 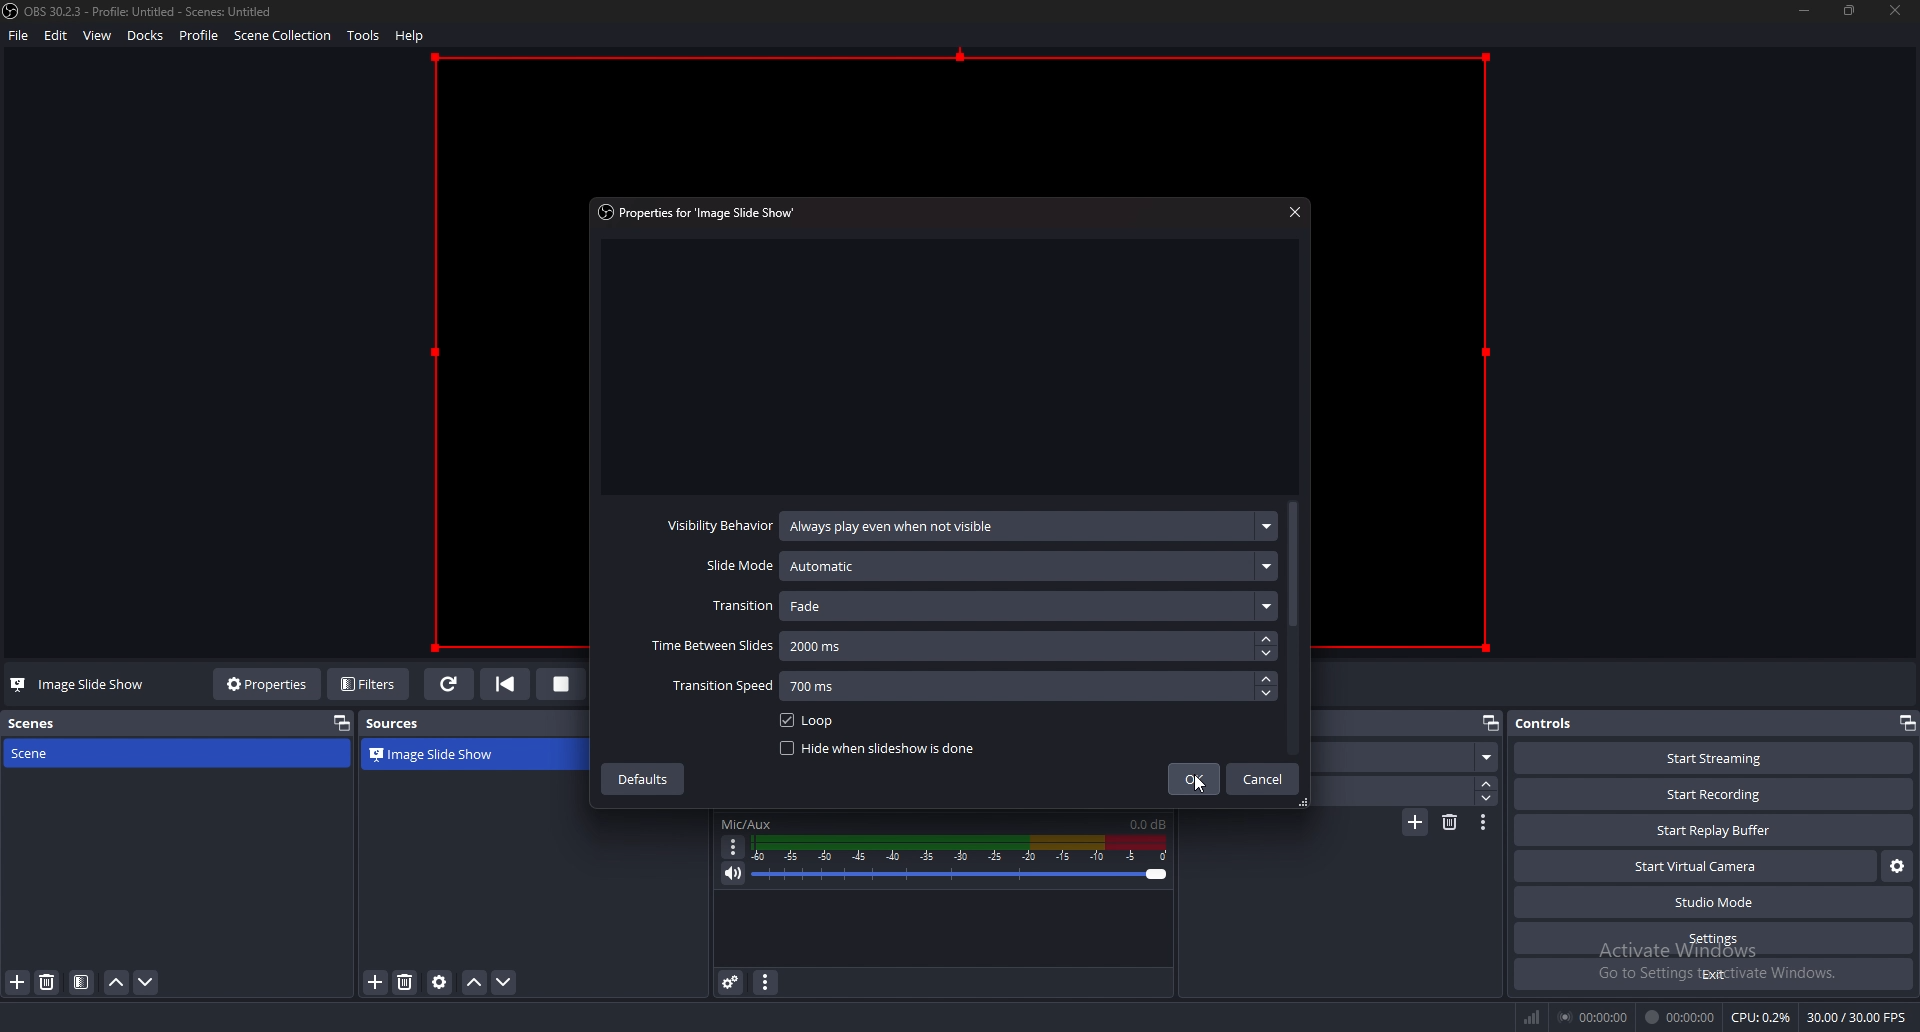 What do you see at coordinates (198, 33) in the screenshot?
I see `profile` at bounding box center [198, 33].